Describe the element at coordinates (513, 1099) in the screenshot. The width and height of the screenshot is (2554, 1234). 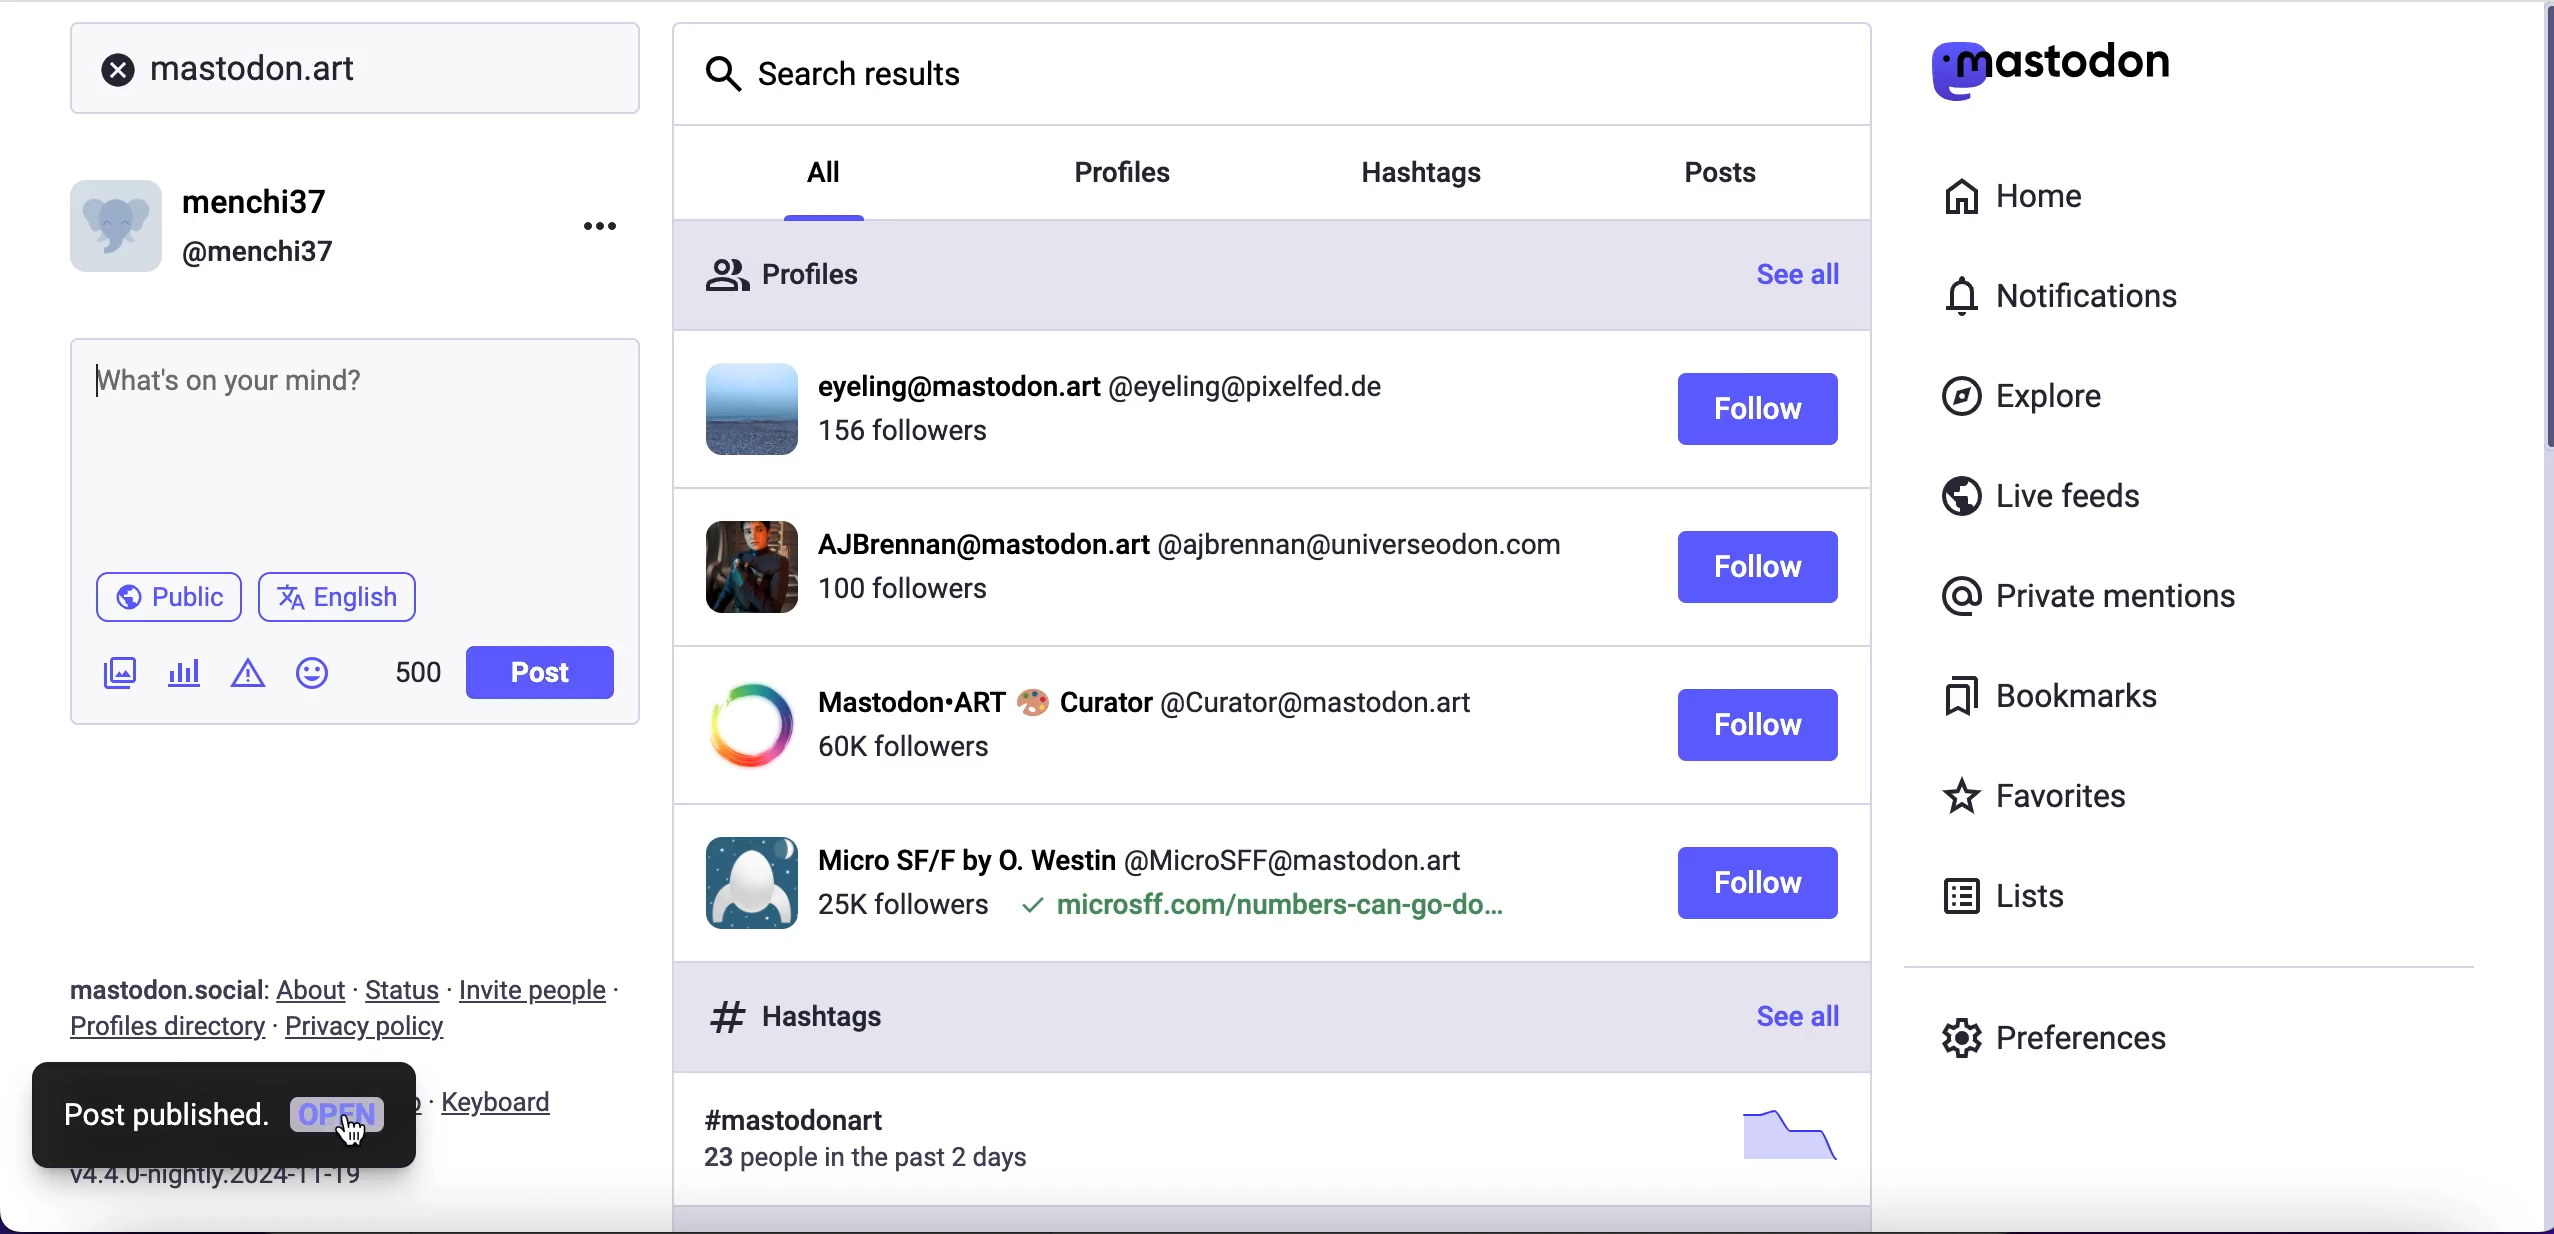
I see `keyboard` at that location.